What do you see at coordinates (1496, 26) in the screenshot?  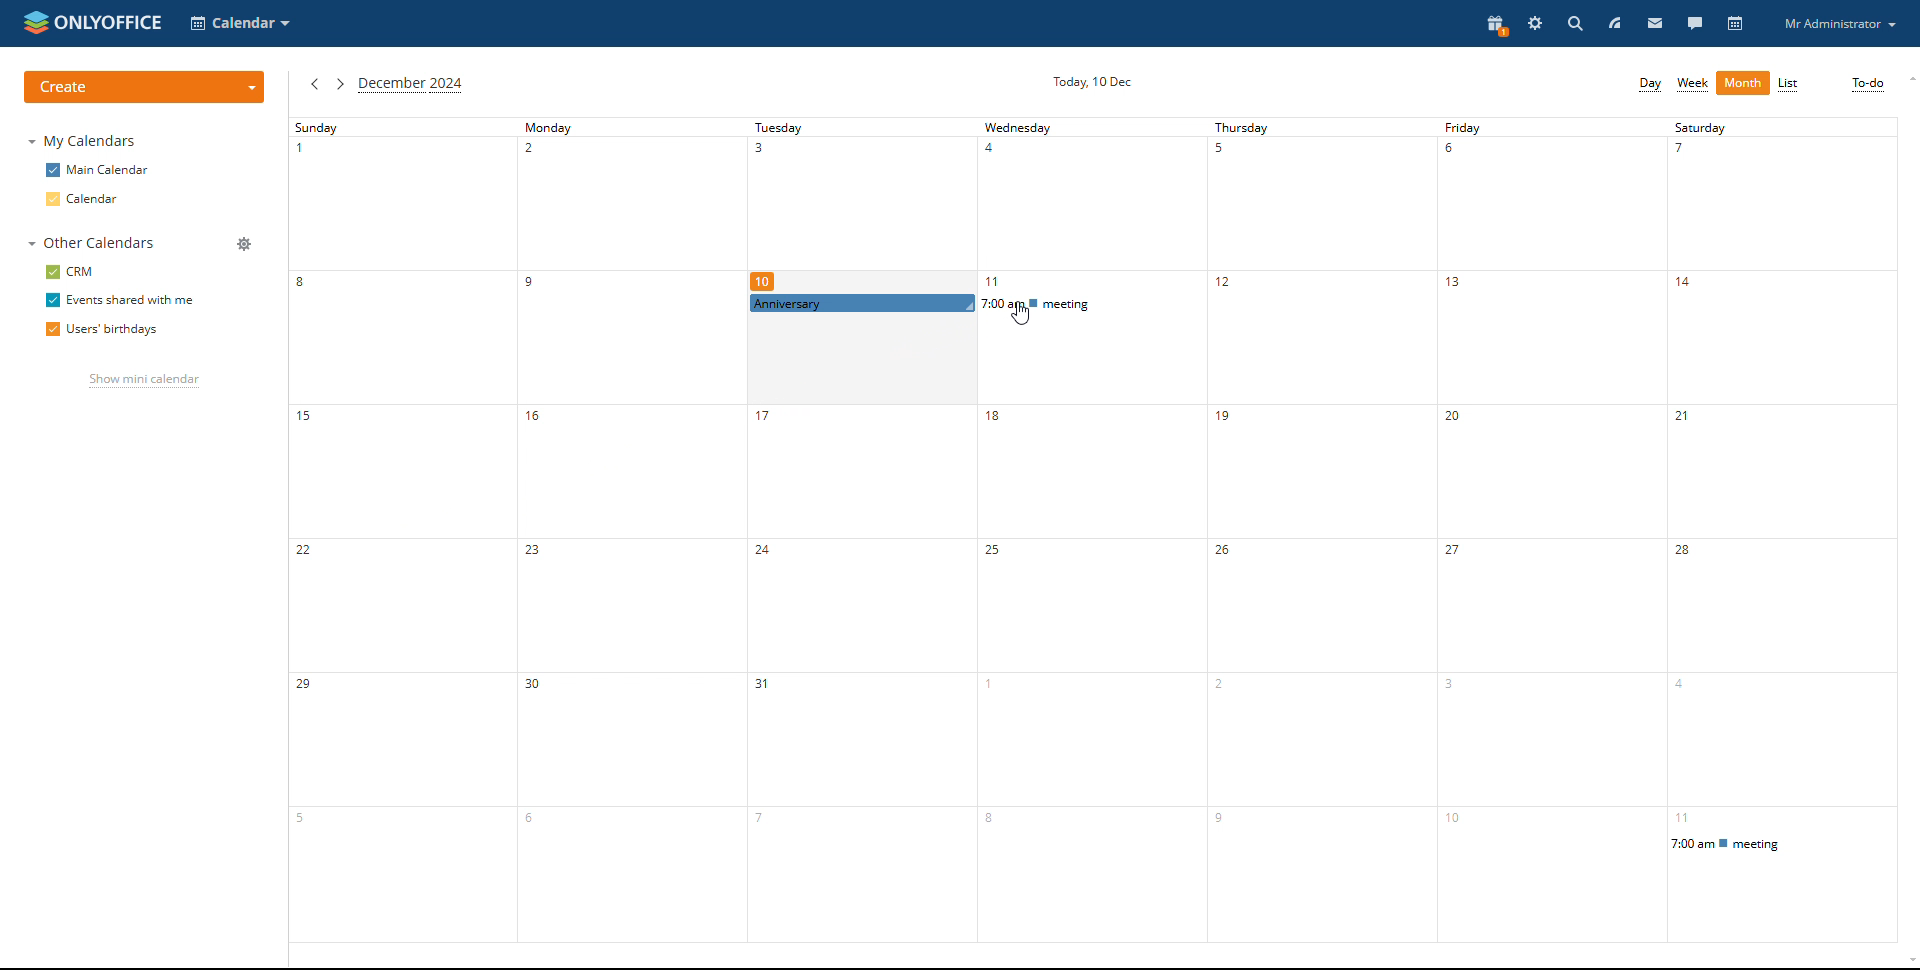 I see `present` at bounding box center [1496, 26].